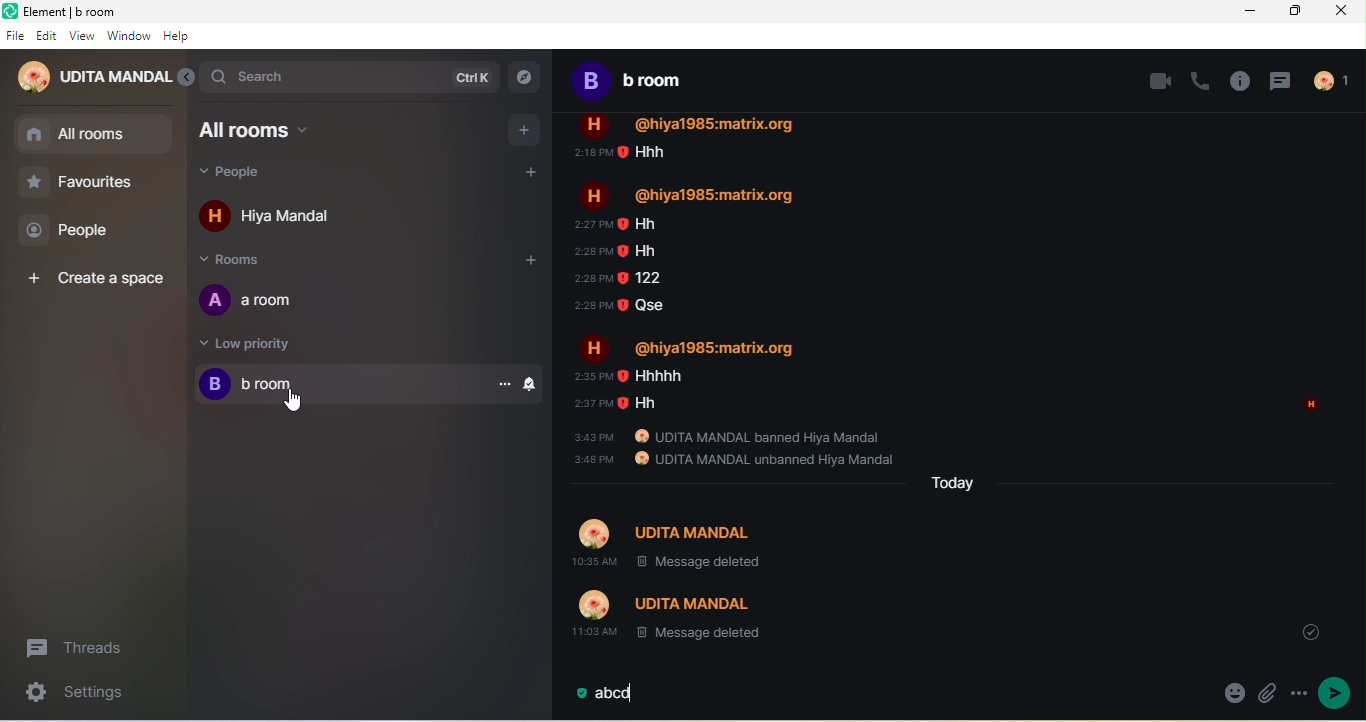  What do you see at coordinates (186, 77) in the screenshot?
I see `expand` at bounding box center [186, 77].